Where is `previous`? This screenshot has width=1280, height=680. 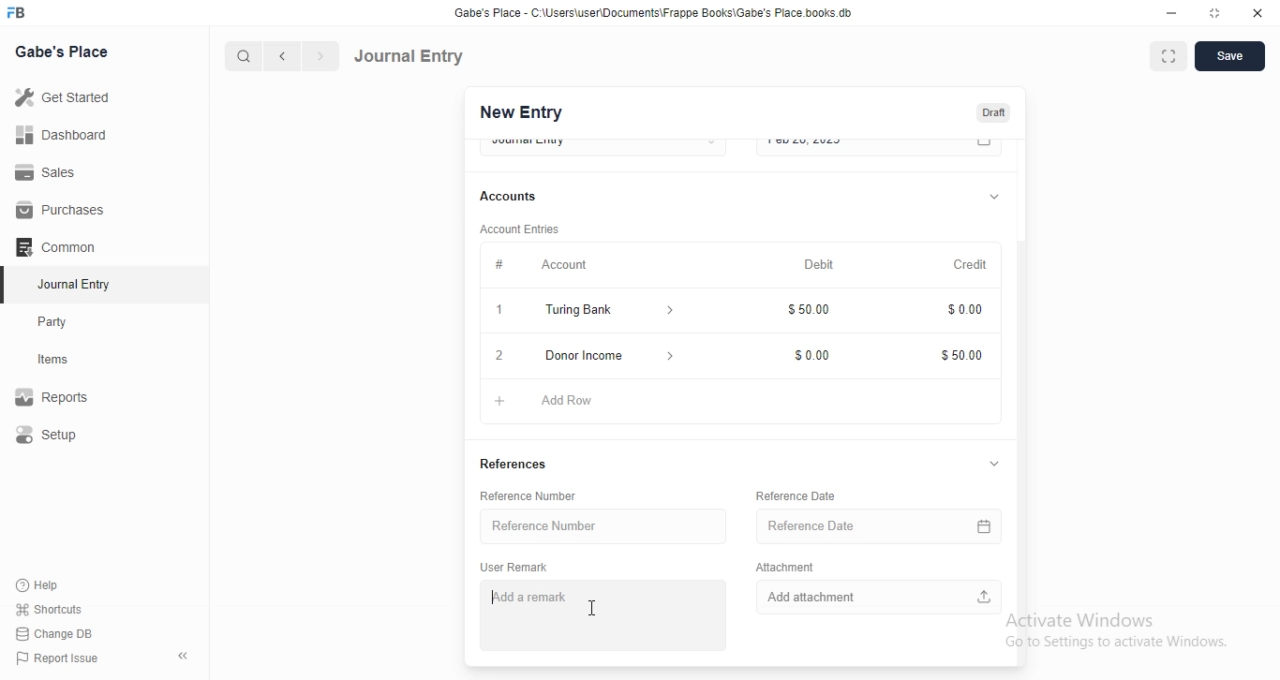
previous is located at coordinates (279, 56).